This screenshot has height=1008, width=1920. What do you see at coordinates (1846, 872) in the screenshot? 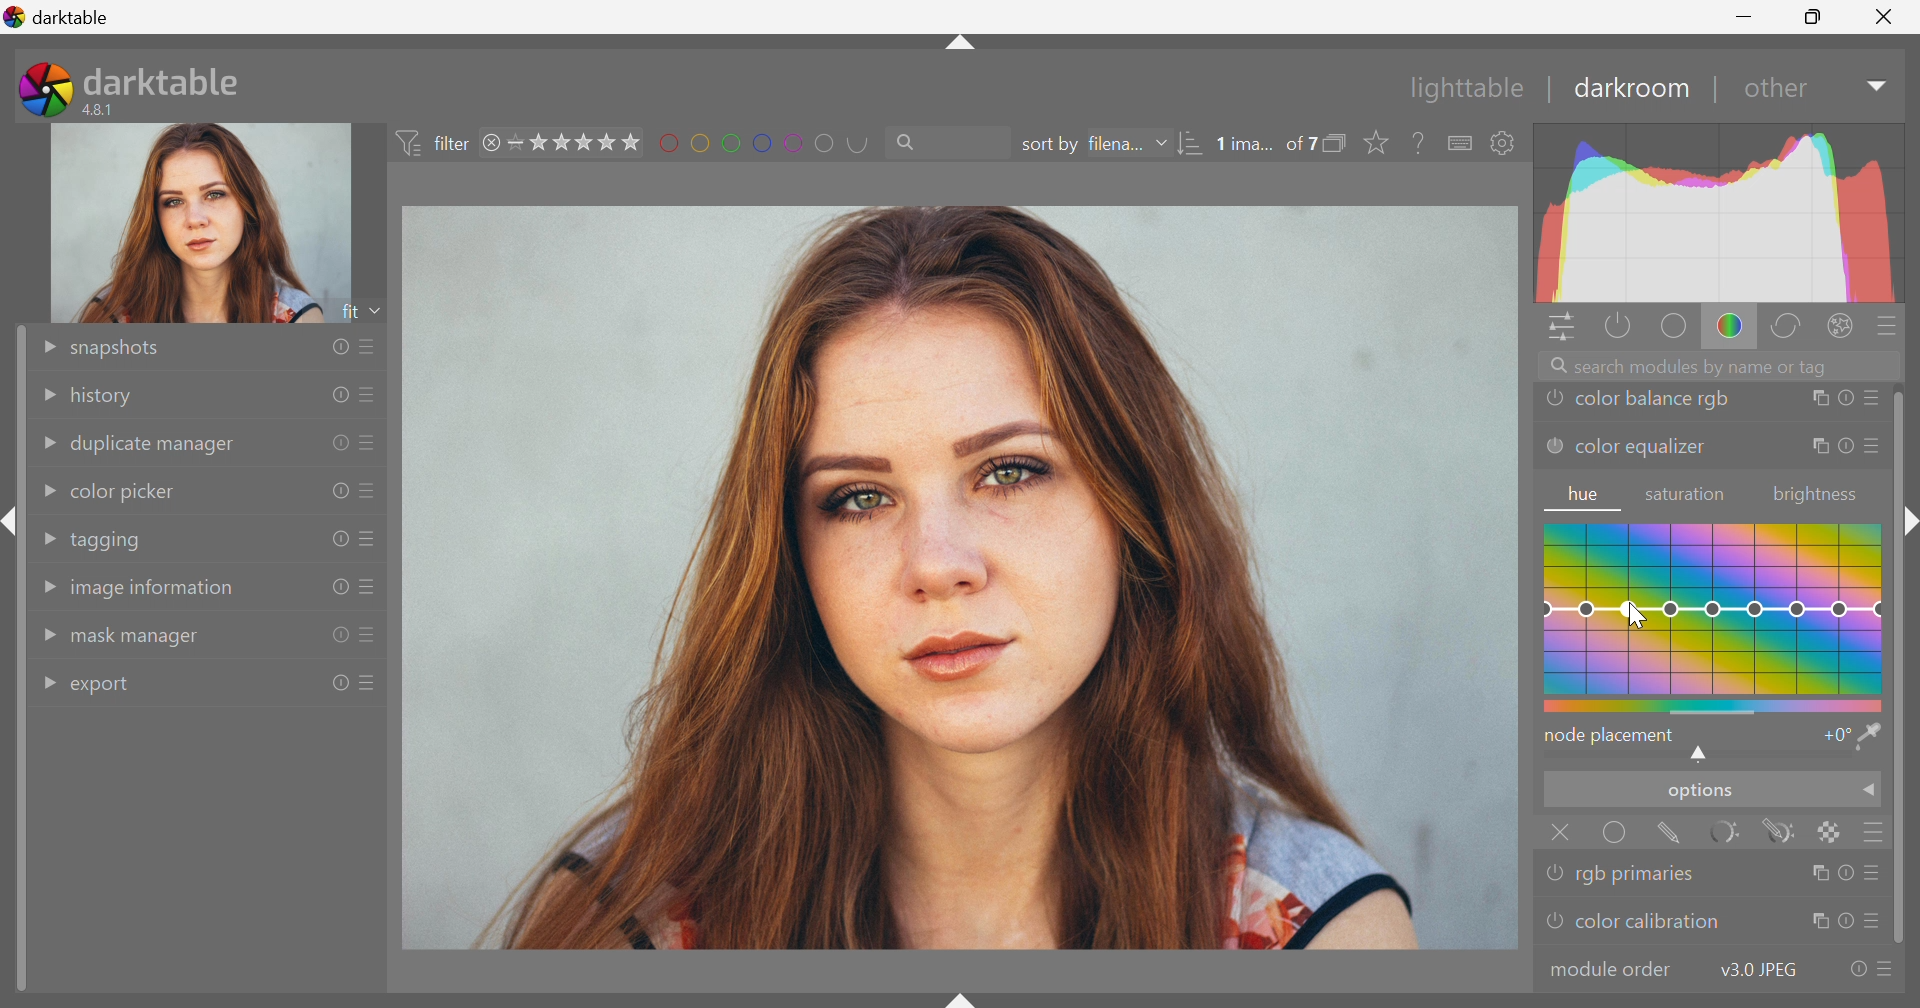
I see `reset` at bounding box center [1846, 872].